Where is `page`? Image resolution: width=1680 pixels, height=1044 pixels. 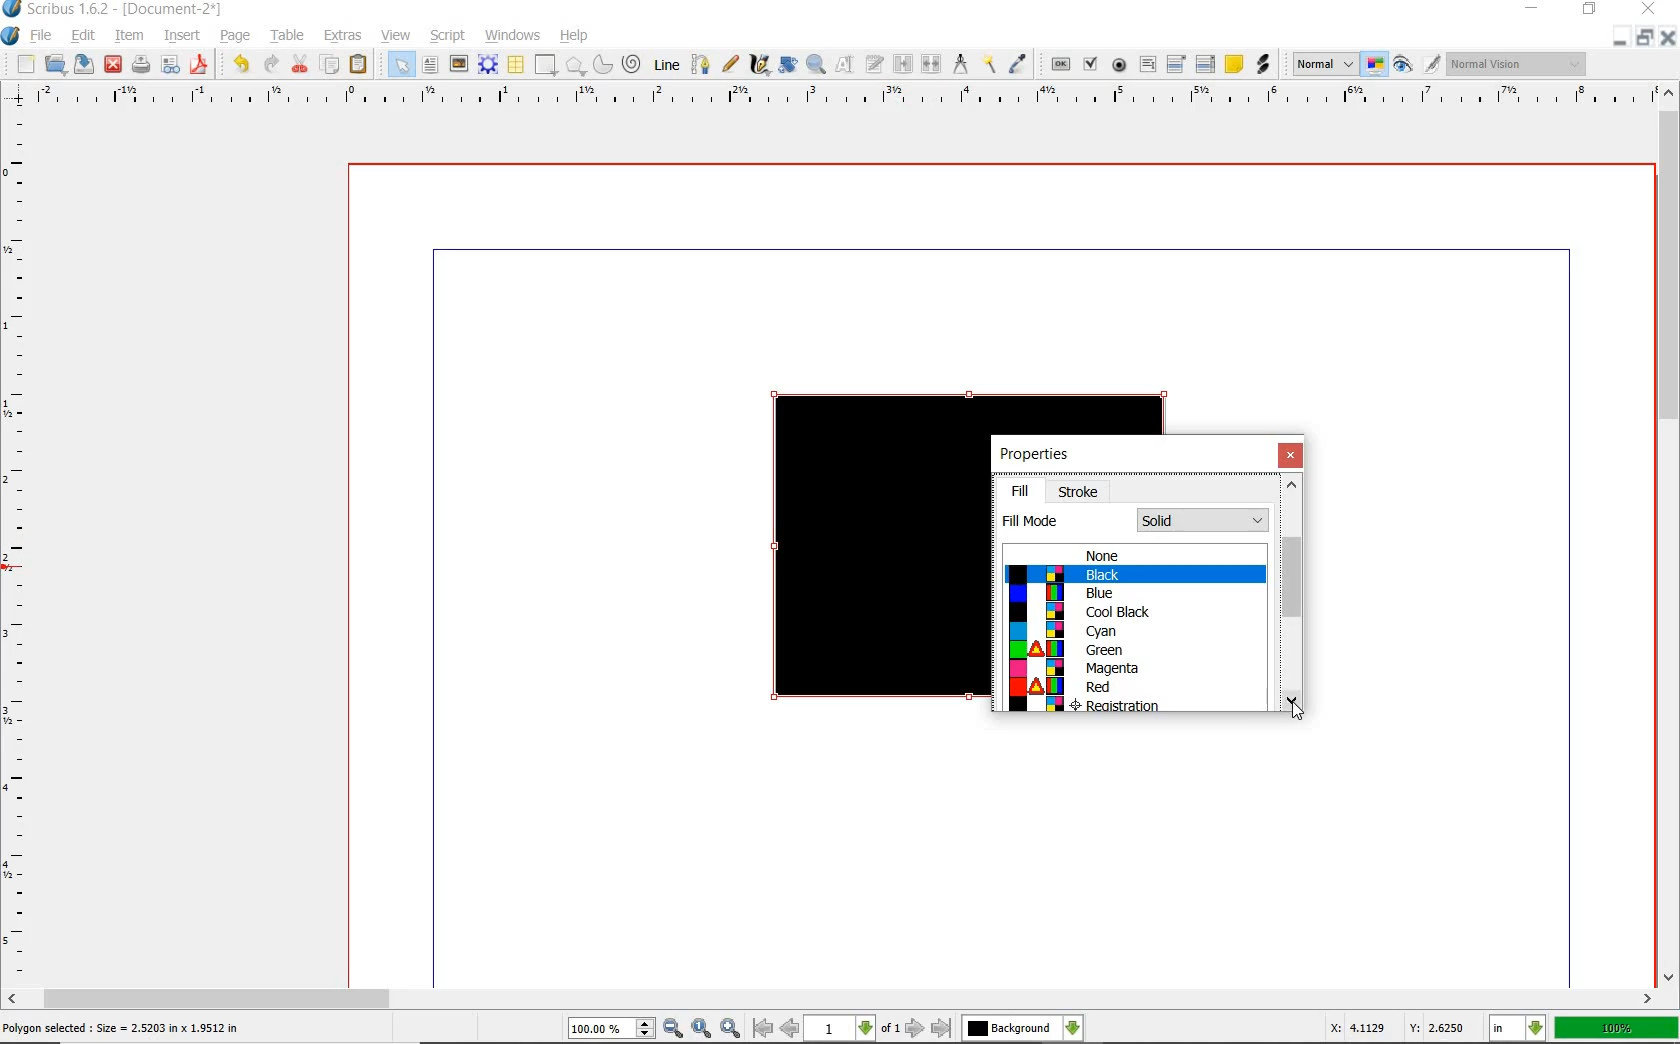
page is located at coordinates (236, 38).